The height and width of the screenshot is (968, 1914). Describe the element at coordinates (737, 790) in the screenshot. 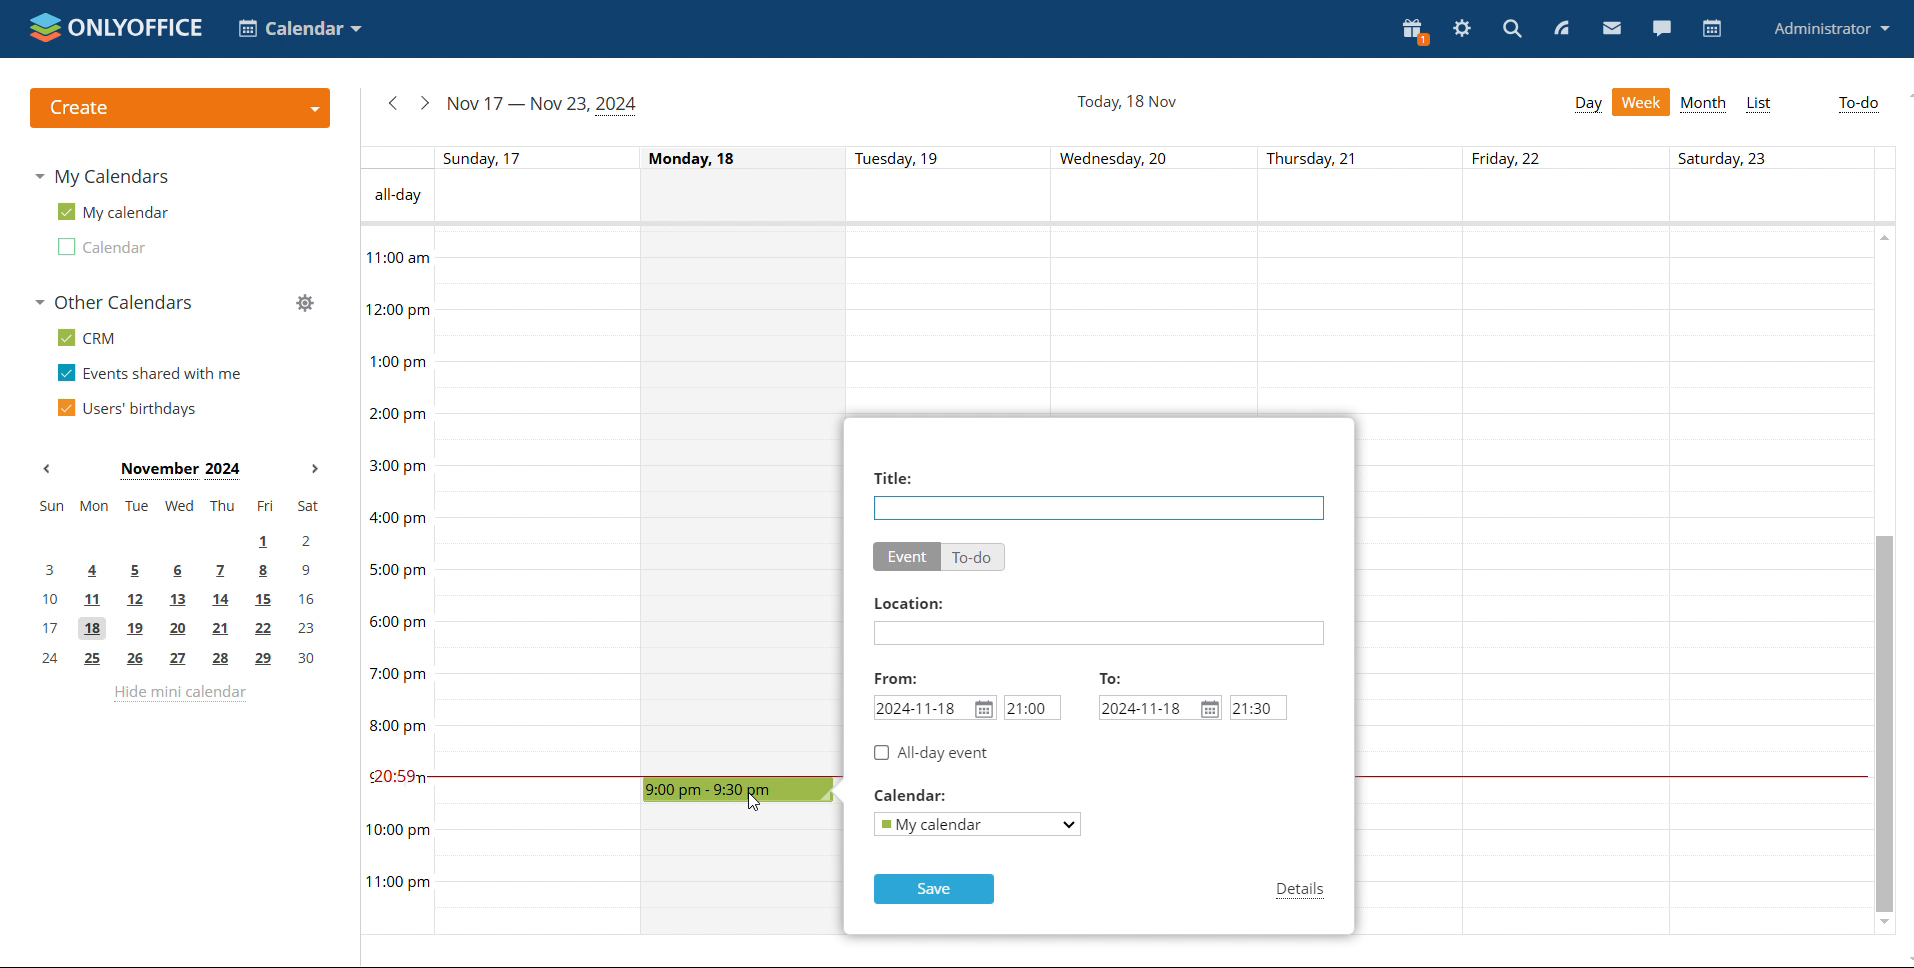

I see `30 minute time block selected` at that location.